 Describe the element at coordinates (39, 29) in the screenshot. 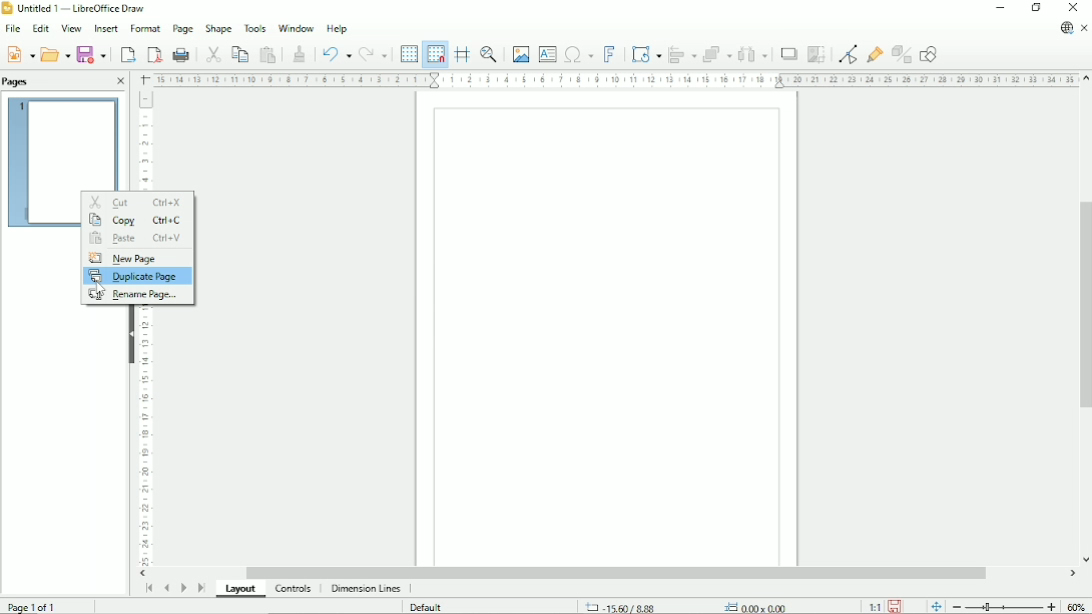

I see `Edit` at that location.